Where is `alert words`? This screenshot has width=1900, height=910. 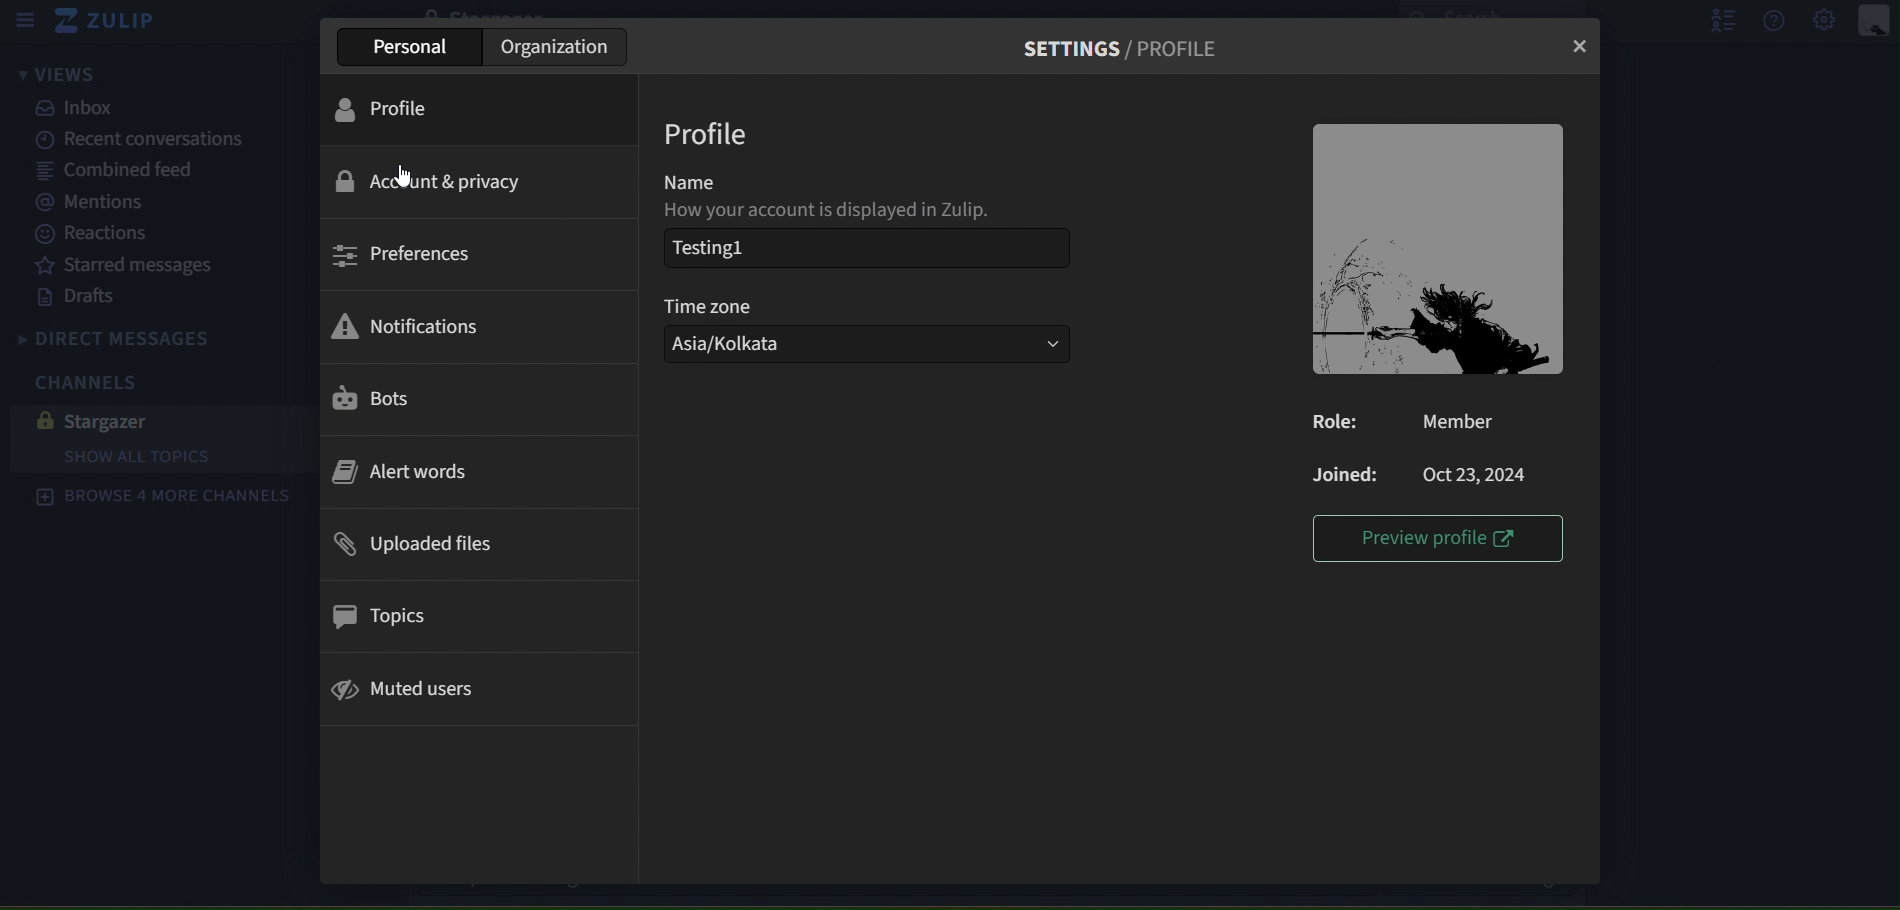
alert words is located at coordinates (403, 474).